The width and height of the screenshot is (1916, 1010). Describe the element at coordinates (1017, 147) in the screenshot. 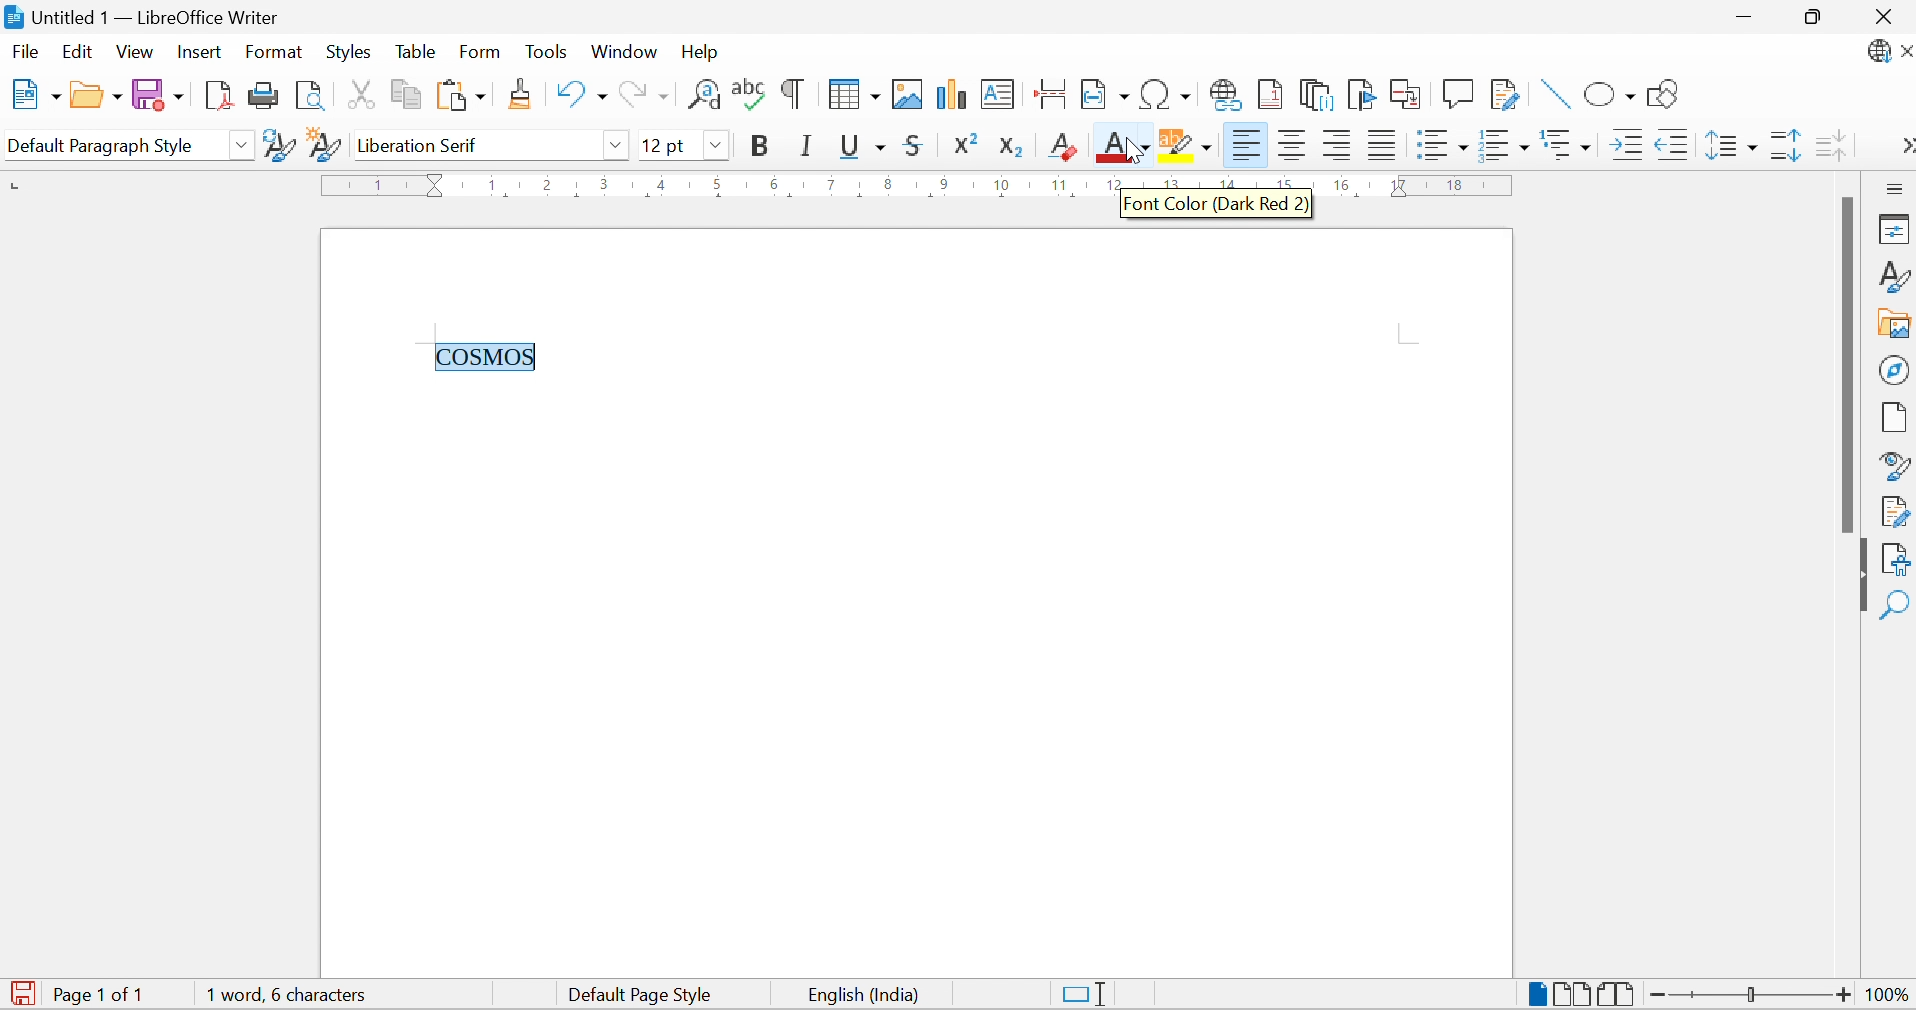

I see `Subscript` at that location.